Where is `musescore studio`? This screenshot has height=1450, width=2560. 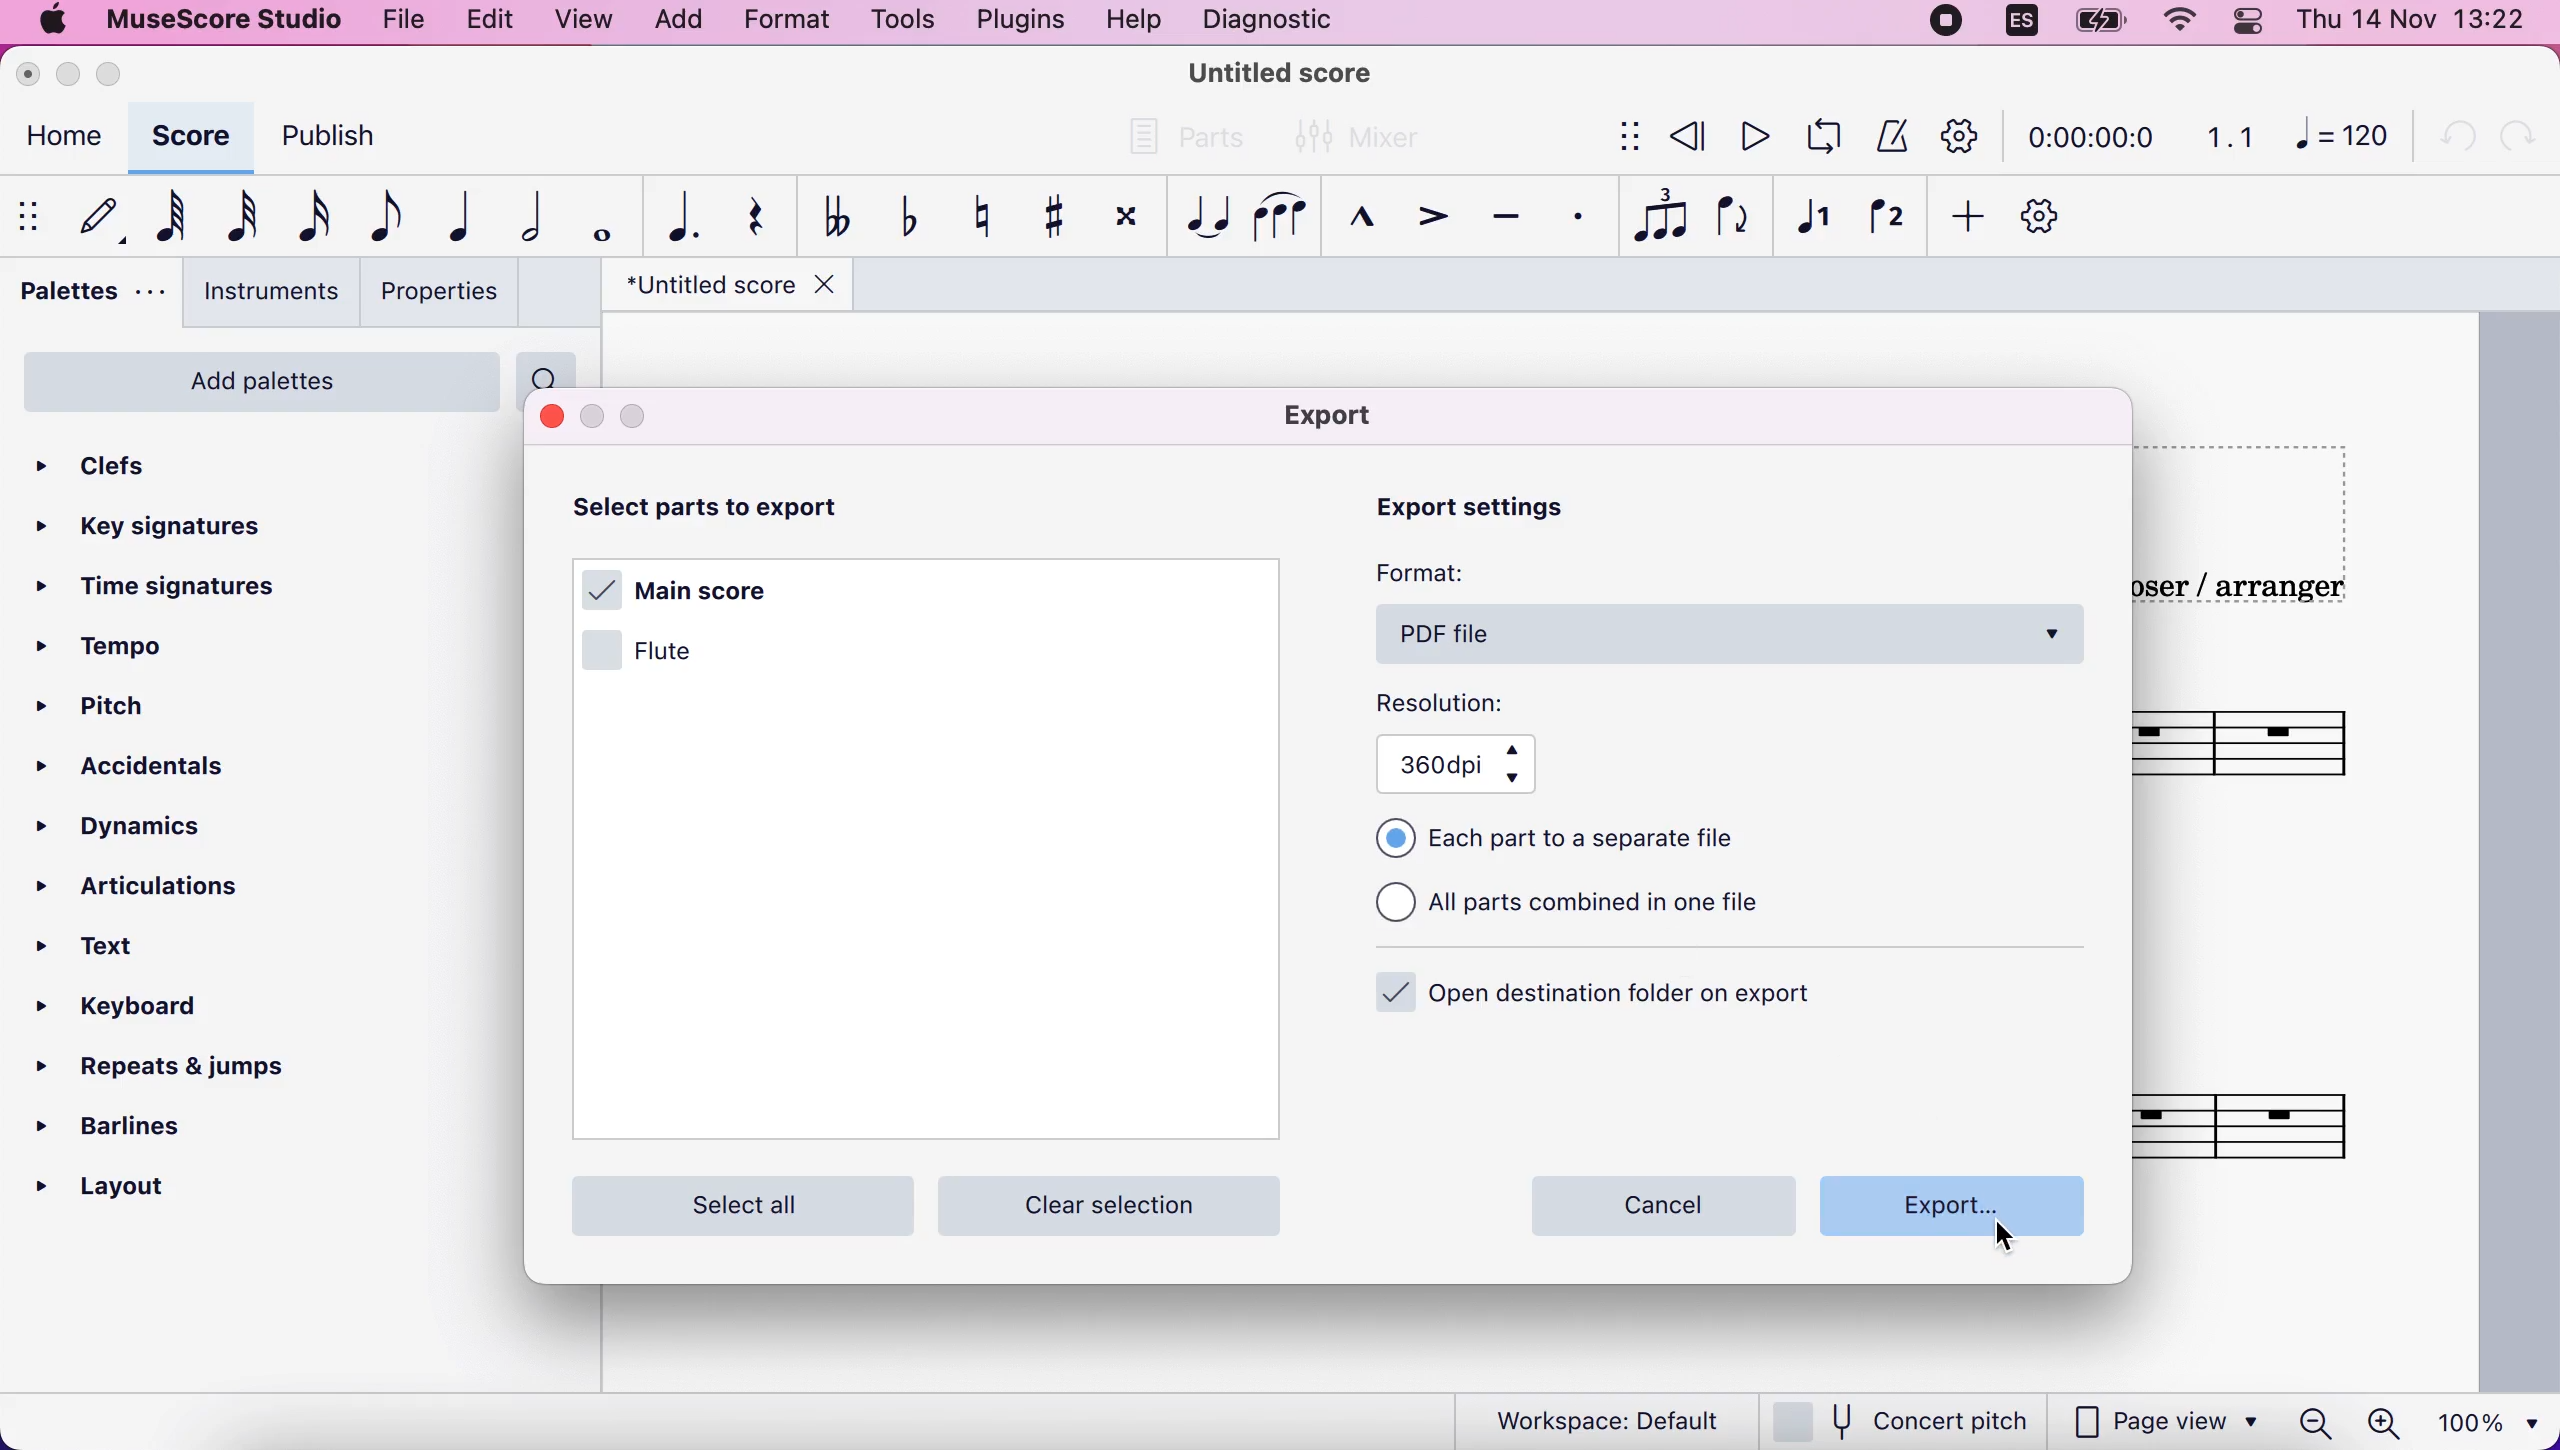 musescore studio is located at coordinates (226, 24).